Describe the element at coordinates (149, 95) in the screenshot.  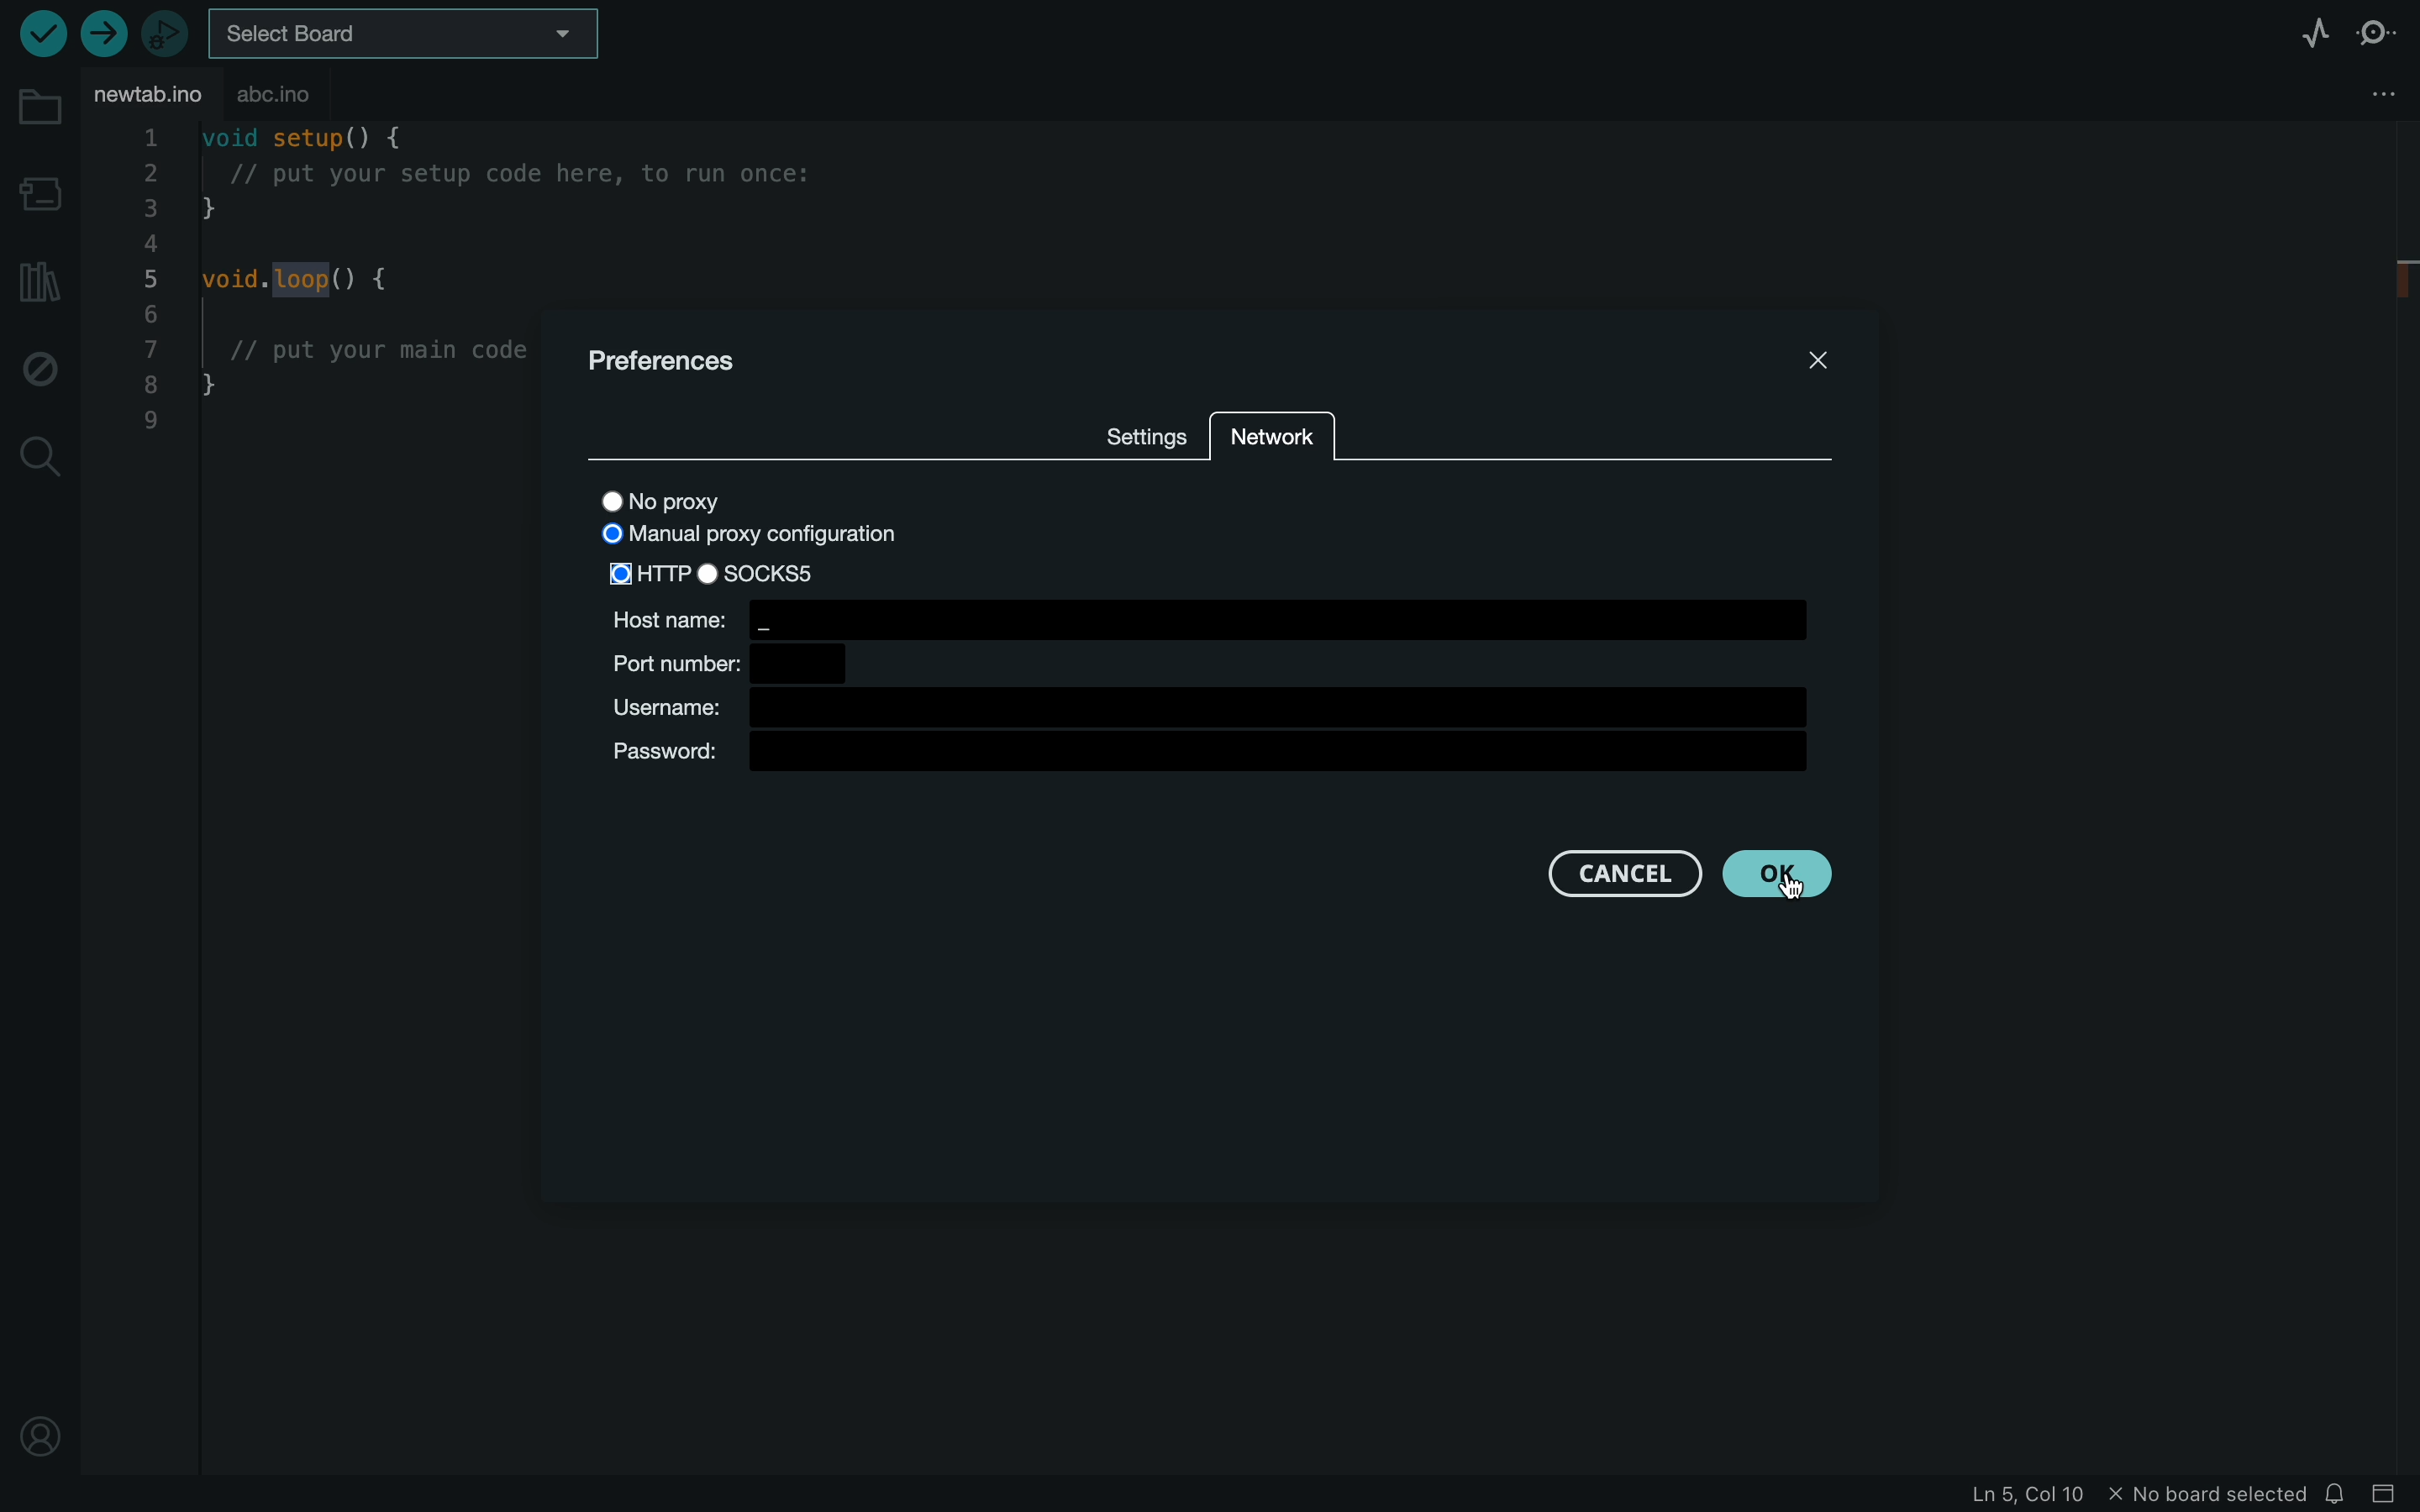
I see `file tab` at that location.